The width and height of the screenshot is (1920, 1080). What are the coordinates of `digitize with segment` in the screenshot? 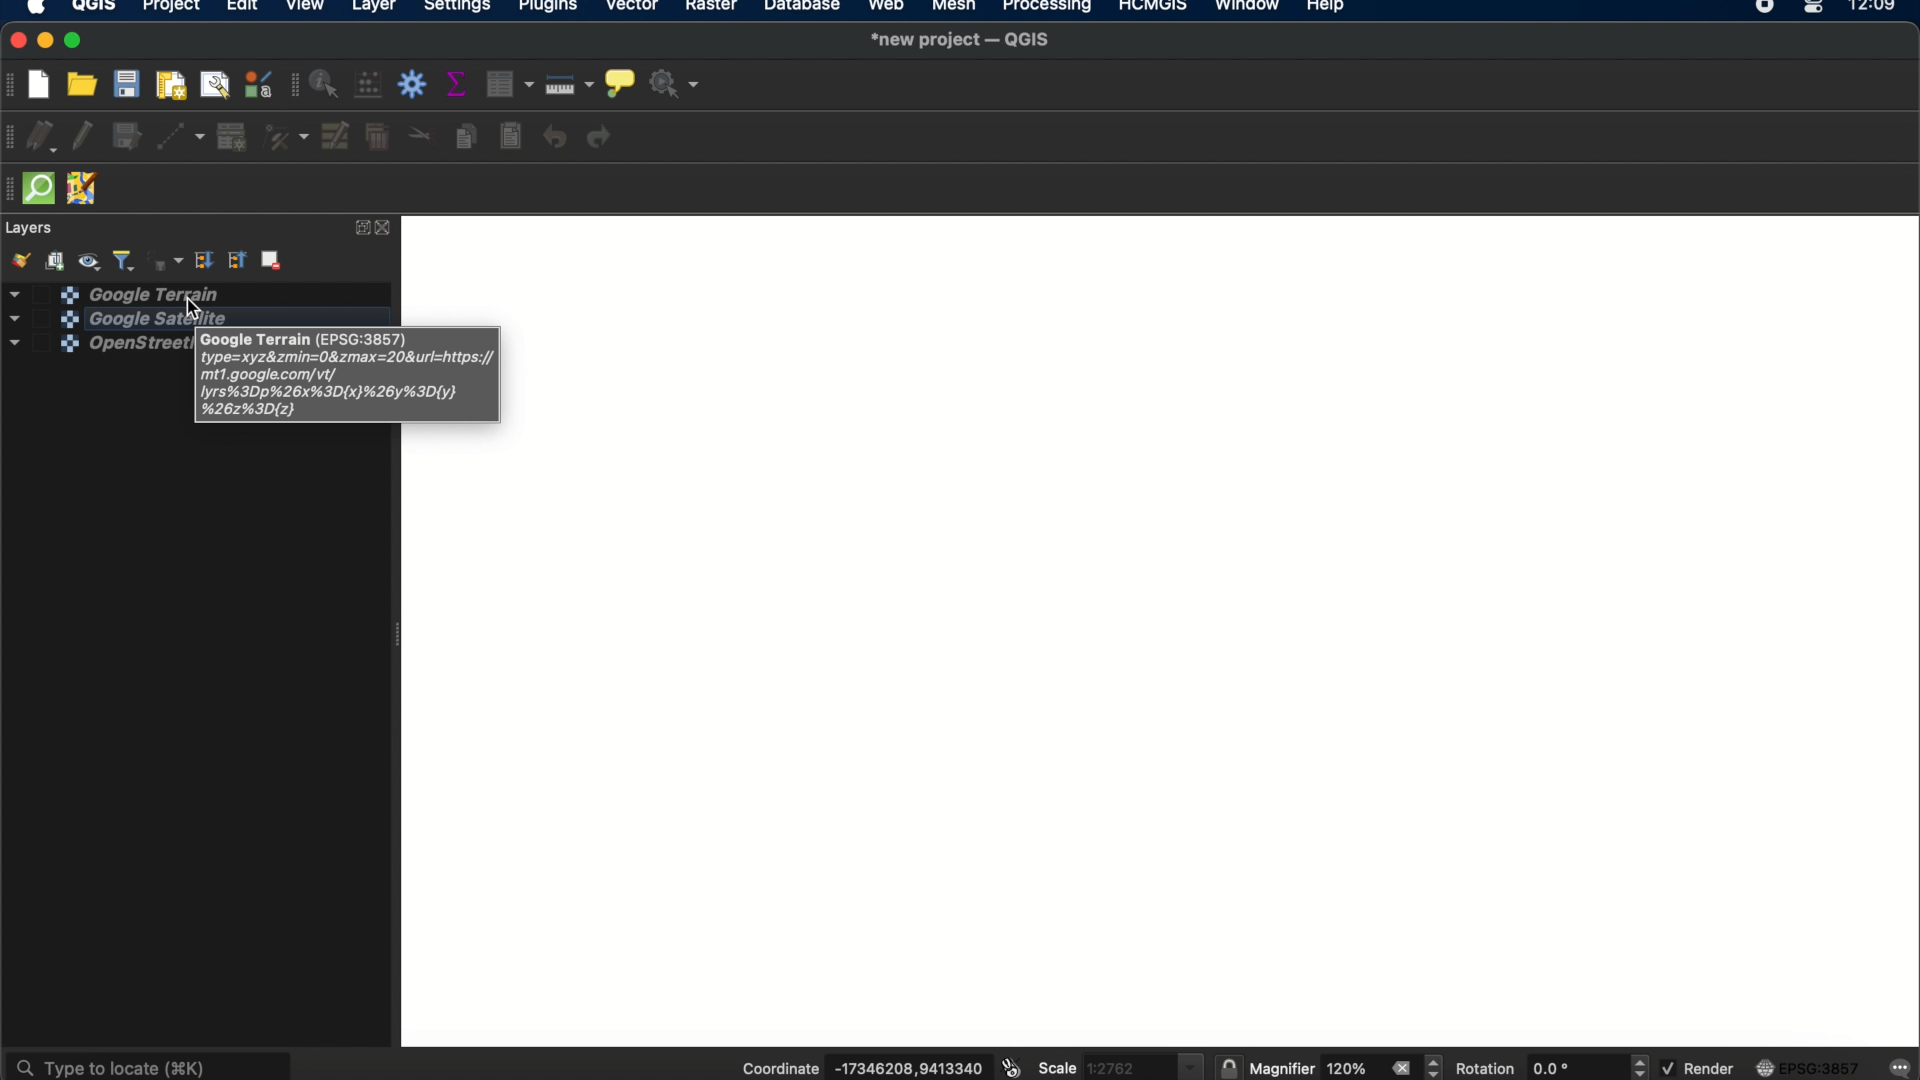 It's located at (183, 136).